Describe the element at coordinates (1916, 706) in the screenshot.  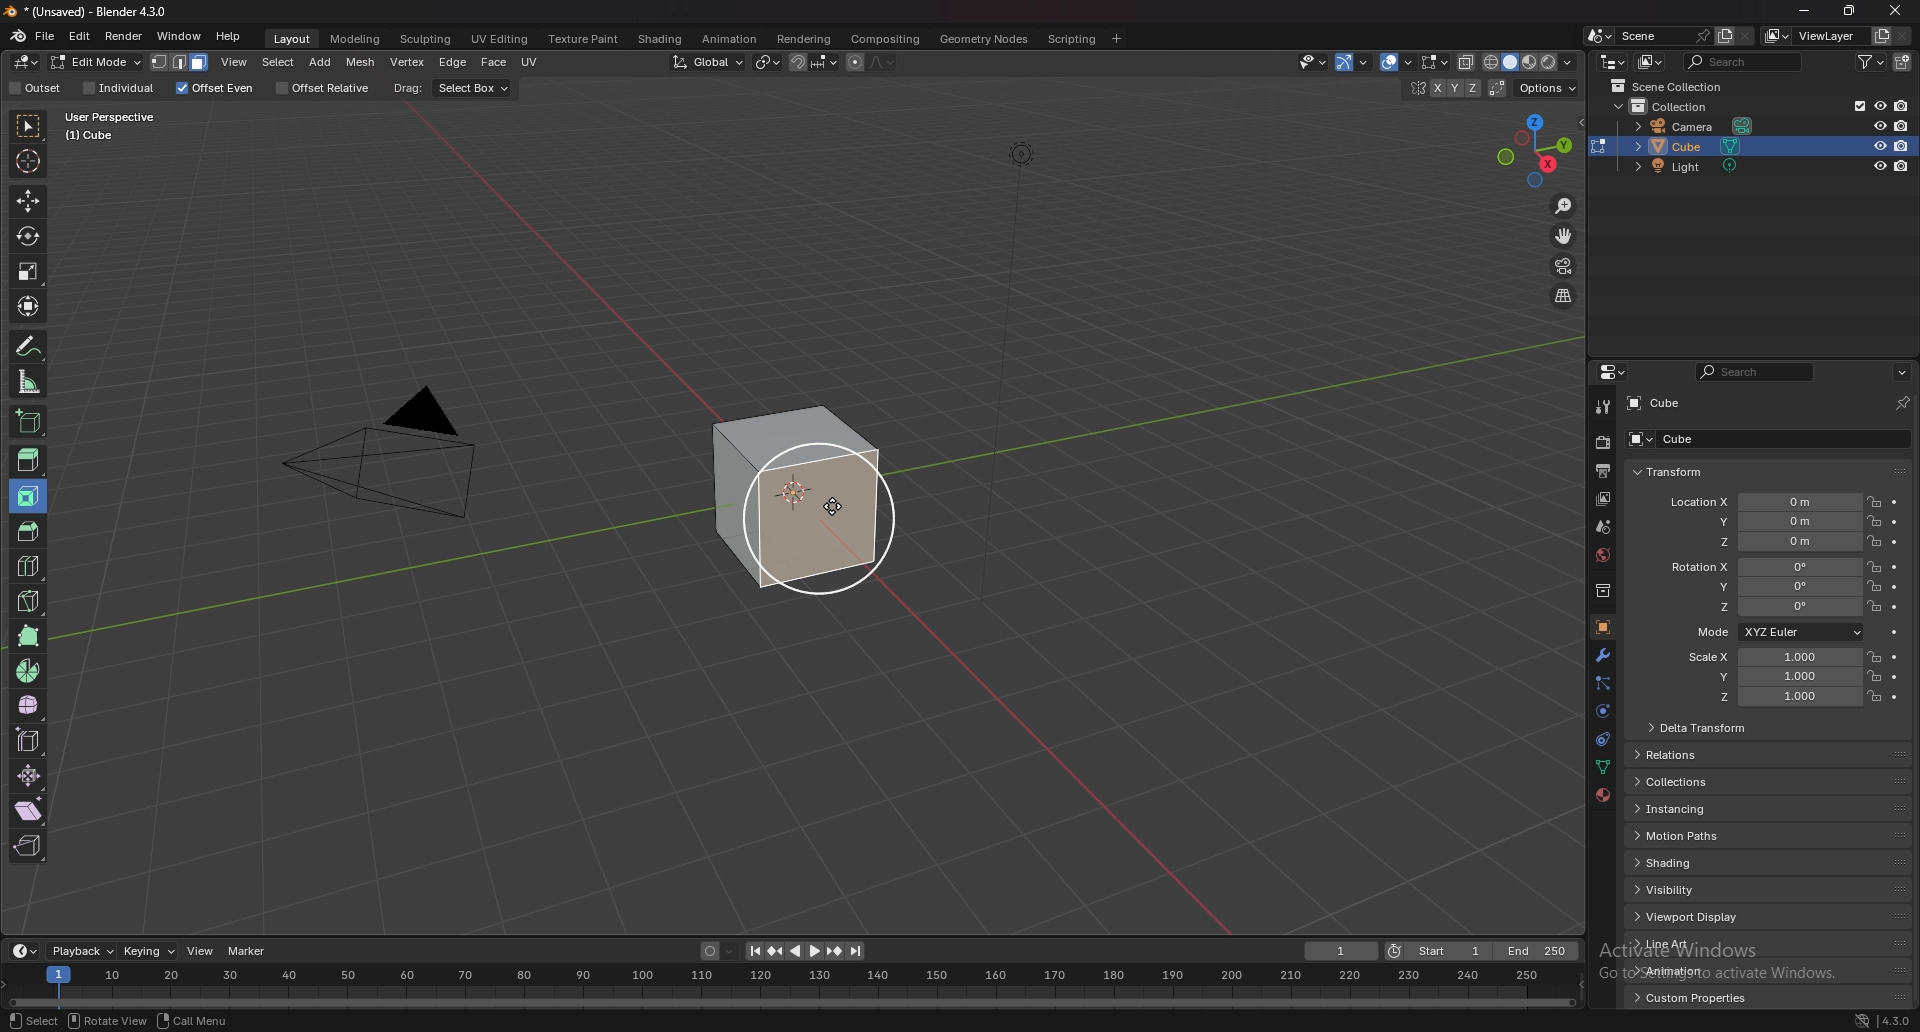
I see `scroll bar` at that location.